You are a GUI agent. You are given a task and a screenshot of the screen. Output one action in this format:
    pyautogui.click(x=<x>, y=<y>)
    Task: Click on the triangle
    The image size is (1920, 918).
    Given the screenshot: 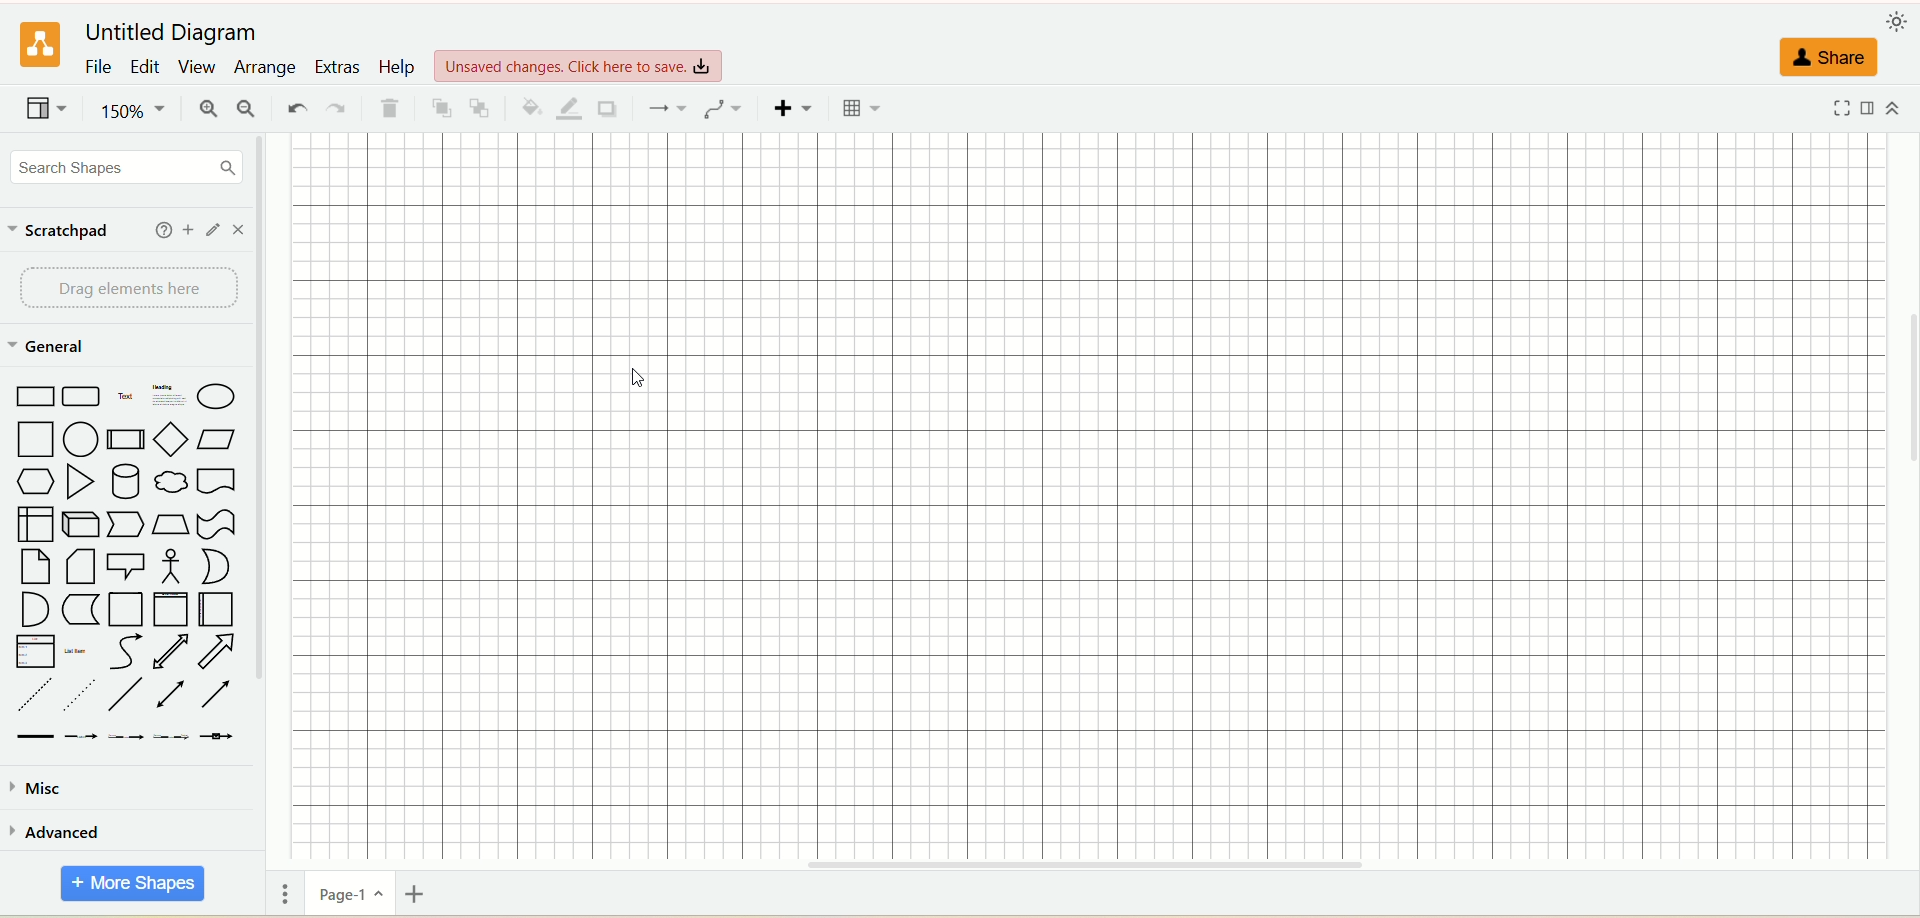 What is the action you would take?
    pyautogui.click(x=80, y=479)
    